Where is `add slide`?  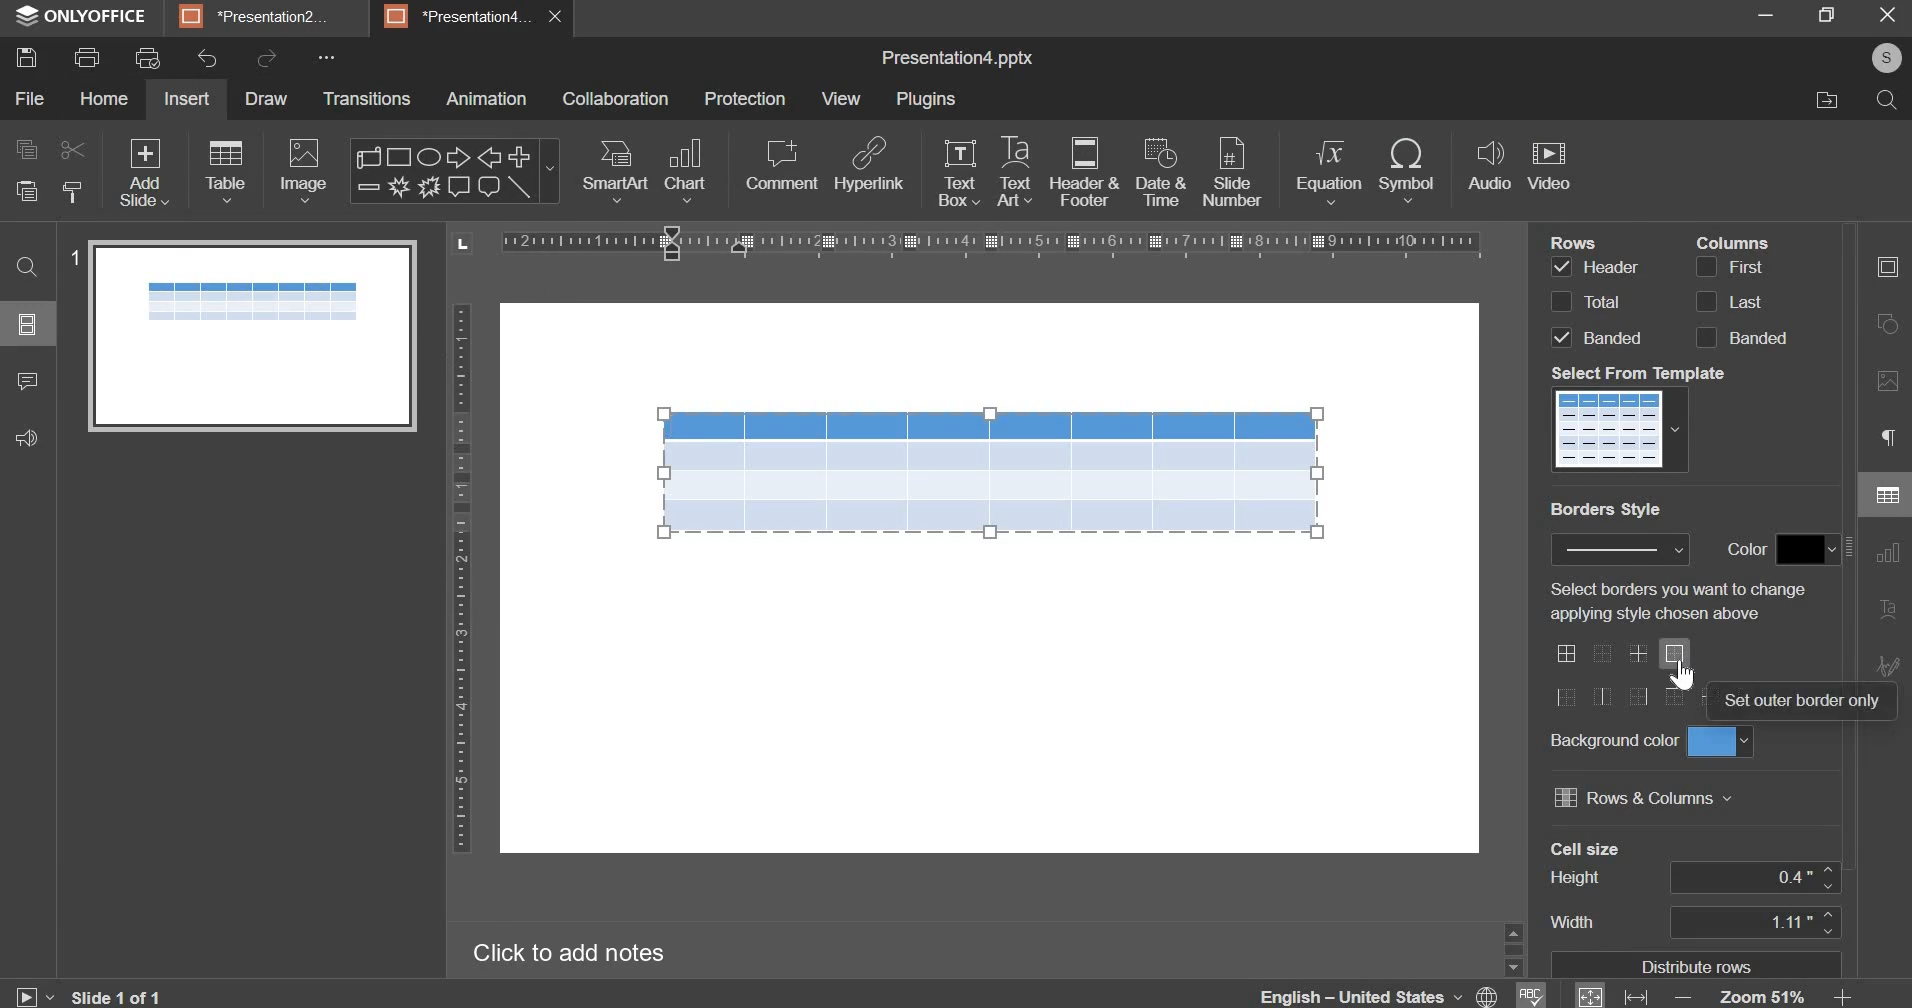 add slide is located at coordinates (144, 172).